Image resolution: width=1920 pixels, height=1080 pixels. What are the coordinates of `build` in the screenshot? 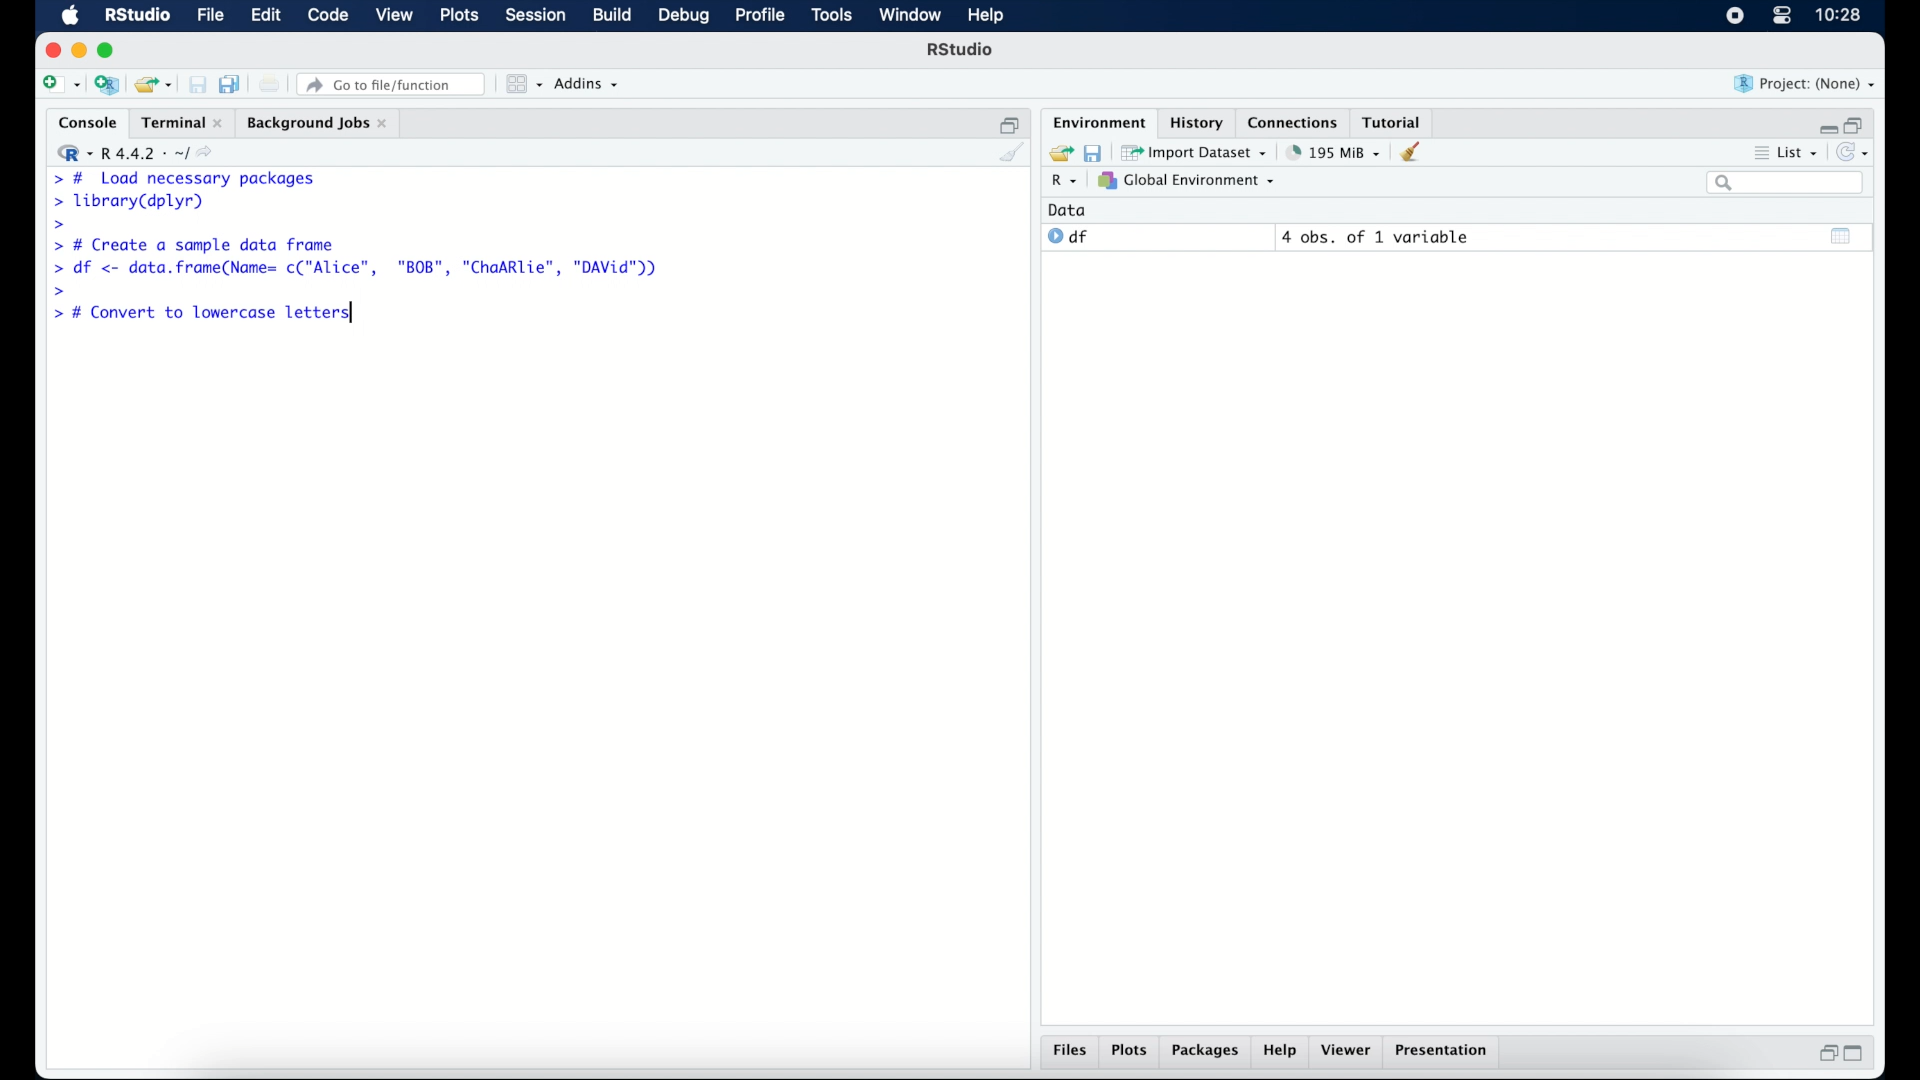 It's located at (611, 16).